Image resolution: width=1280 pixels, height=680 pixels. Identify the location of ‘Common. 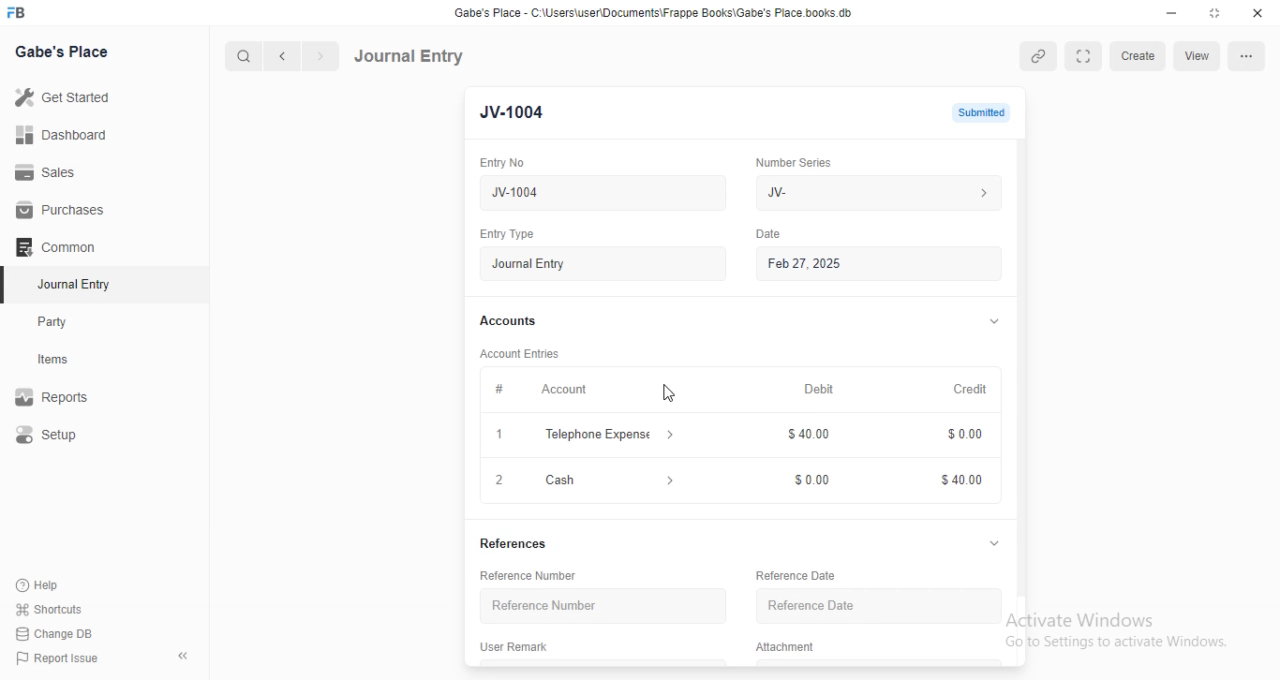
(57, 246).